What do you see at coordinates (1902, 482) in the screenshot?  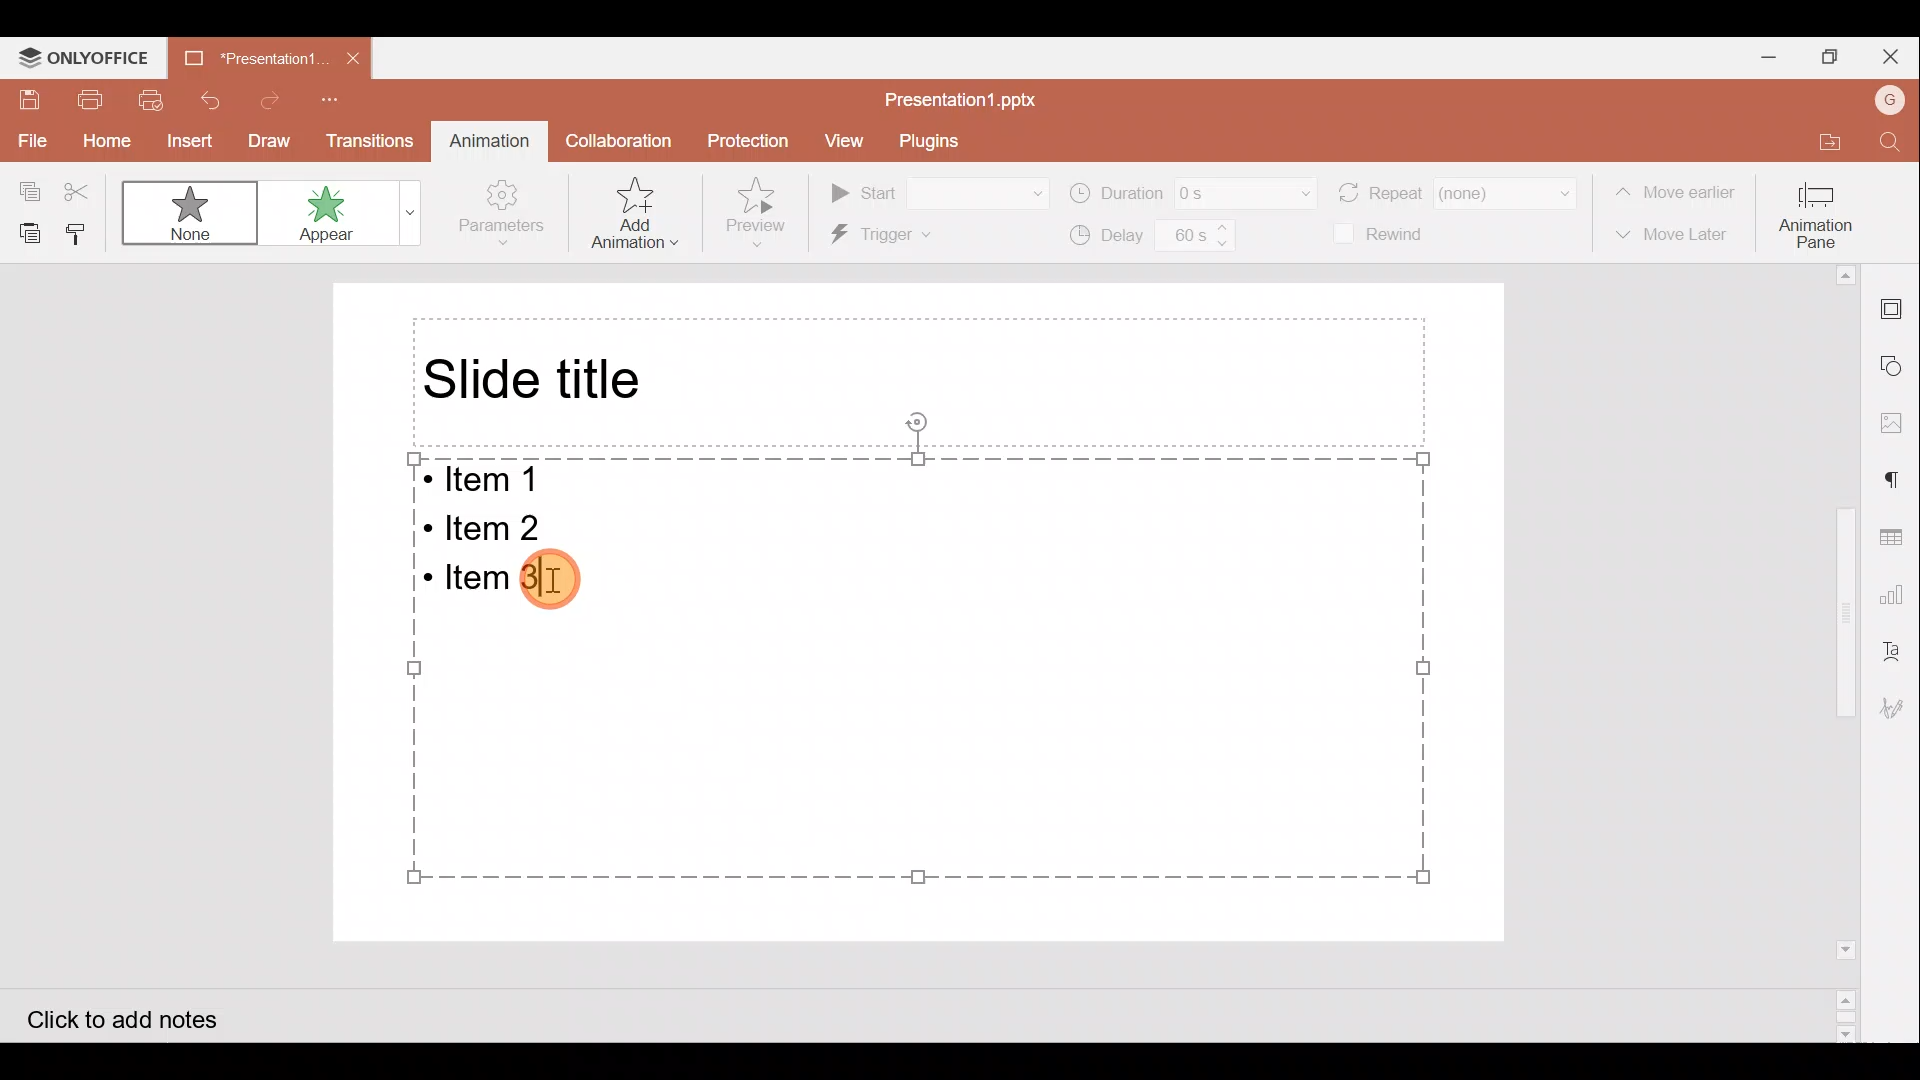 I see `Paragraph setting` at bounding box center [1902, 482].